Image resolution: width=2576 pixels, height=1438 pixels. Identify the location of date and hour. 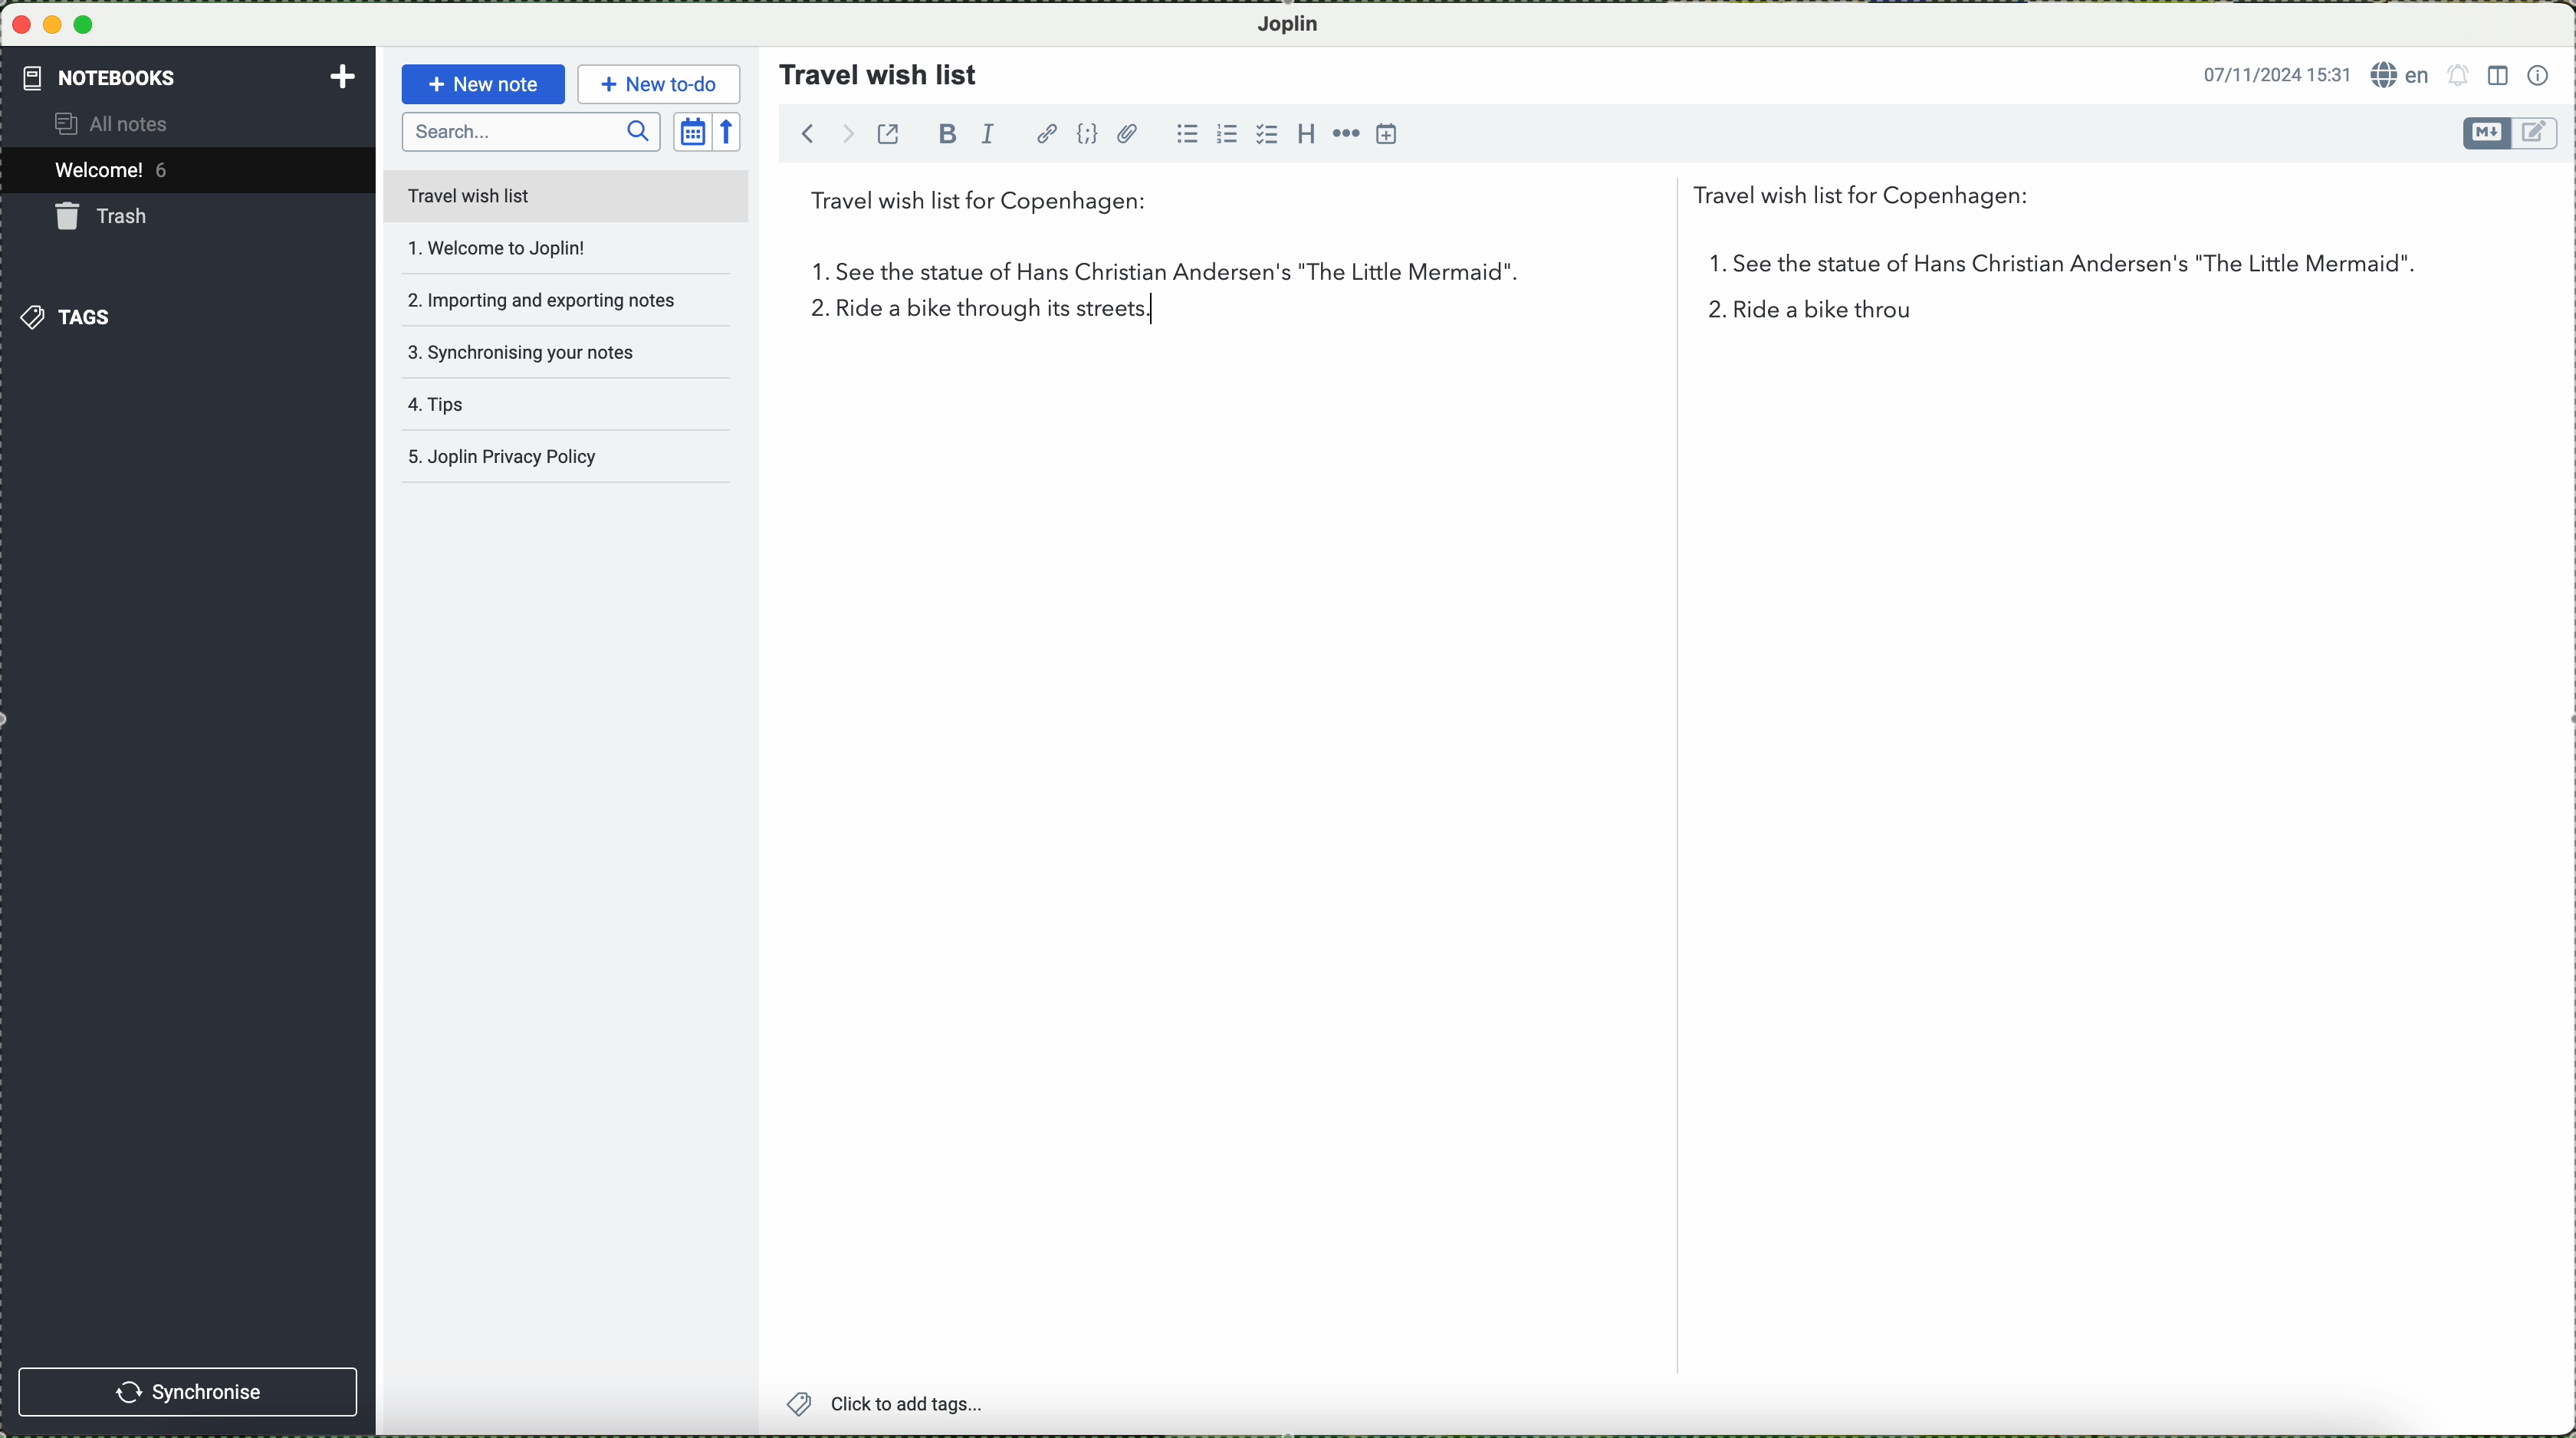
(2270, 72).